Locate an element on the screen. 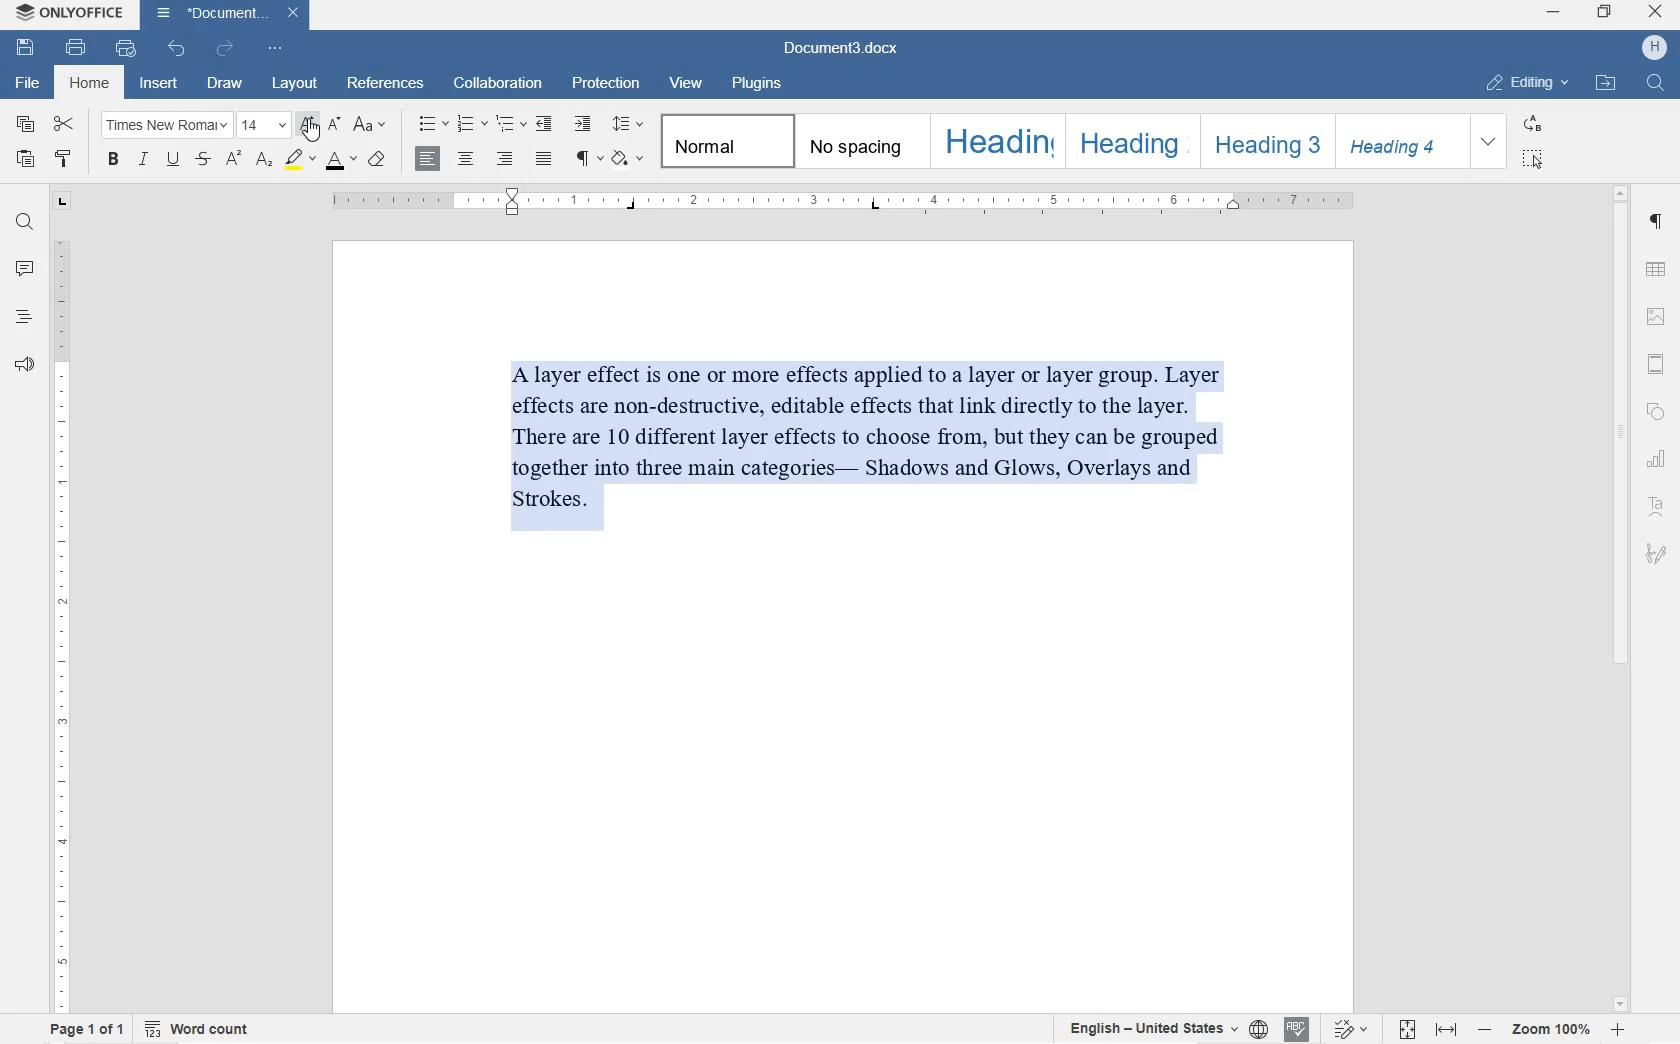 Image resolution: width=1680 pixels, height=1044 pixels. OPEN FILE LOCATION is located at coordinates (1604, 82).